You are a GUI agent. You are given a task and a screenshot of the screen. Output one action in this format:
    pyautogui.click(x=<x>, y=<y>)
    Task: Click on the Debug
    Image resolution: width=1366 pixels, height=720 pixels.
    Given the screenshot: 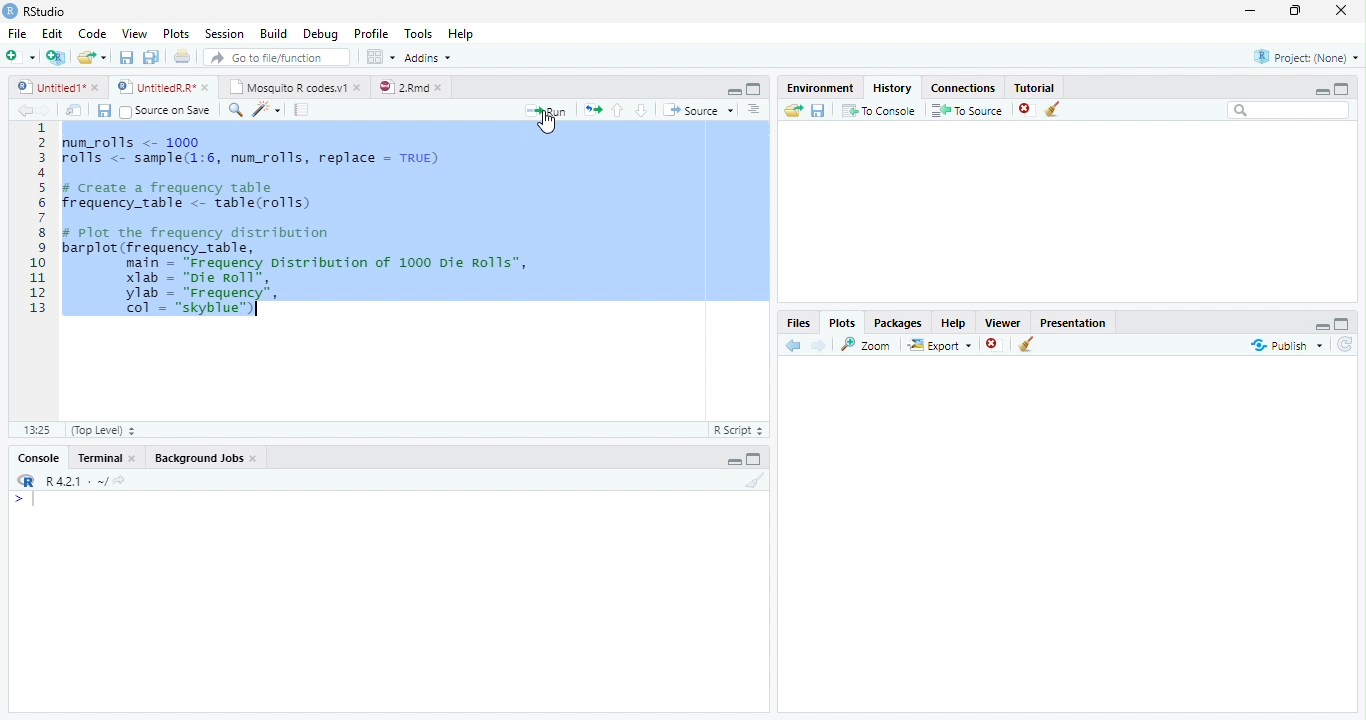 What is the action you would take?
    pyautogui.click(x=321, y=33)
    